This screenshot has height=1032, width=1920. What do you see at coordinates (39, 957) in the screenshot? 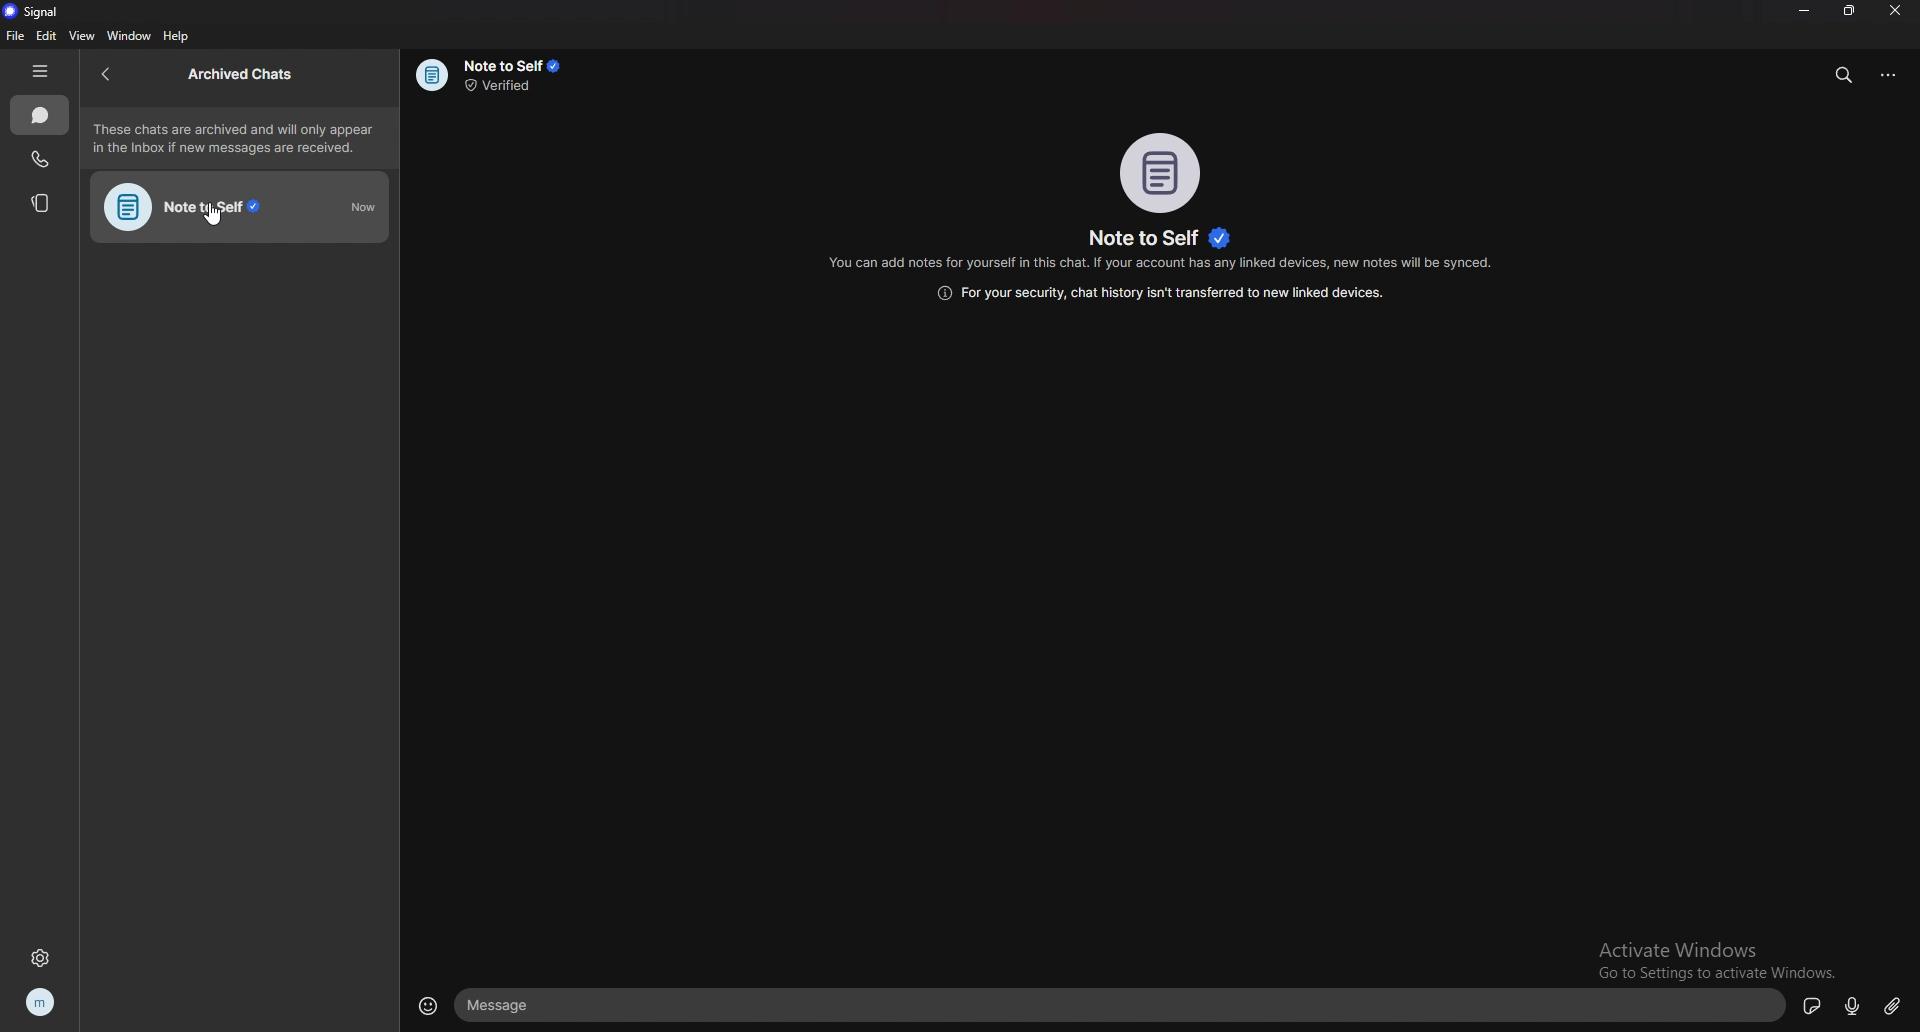
I see `settings` at bounding box center [39, 957].